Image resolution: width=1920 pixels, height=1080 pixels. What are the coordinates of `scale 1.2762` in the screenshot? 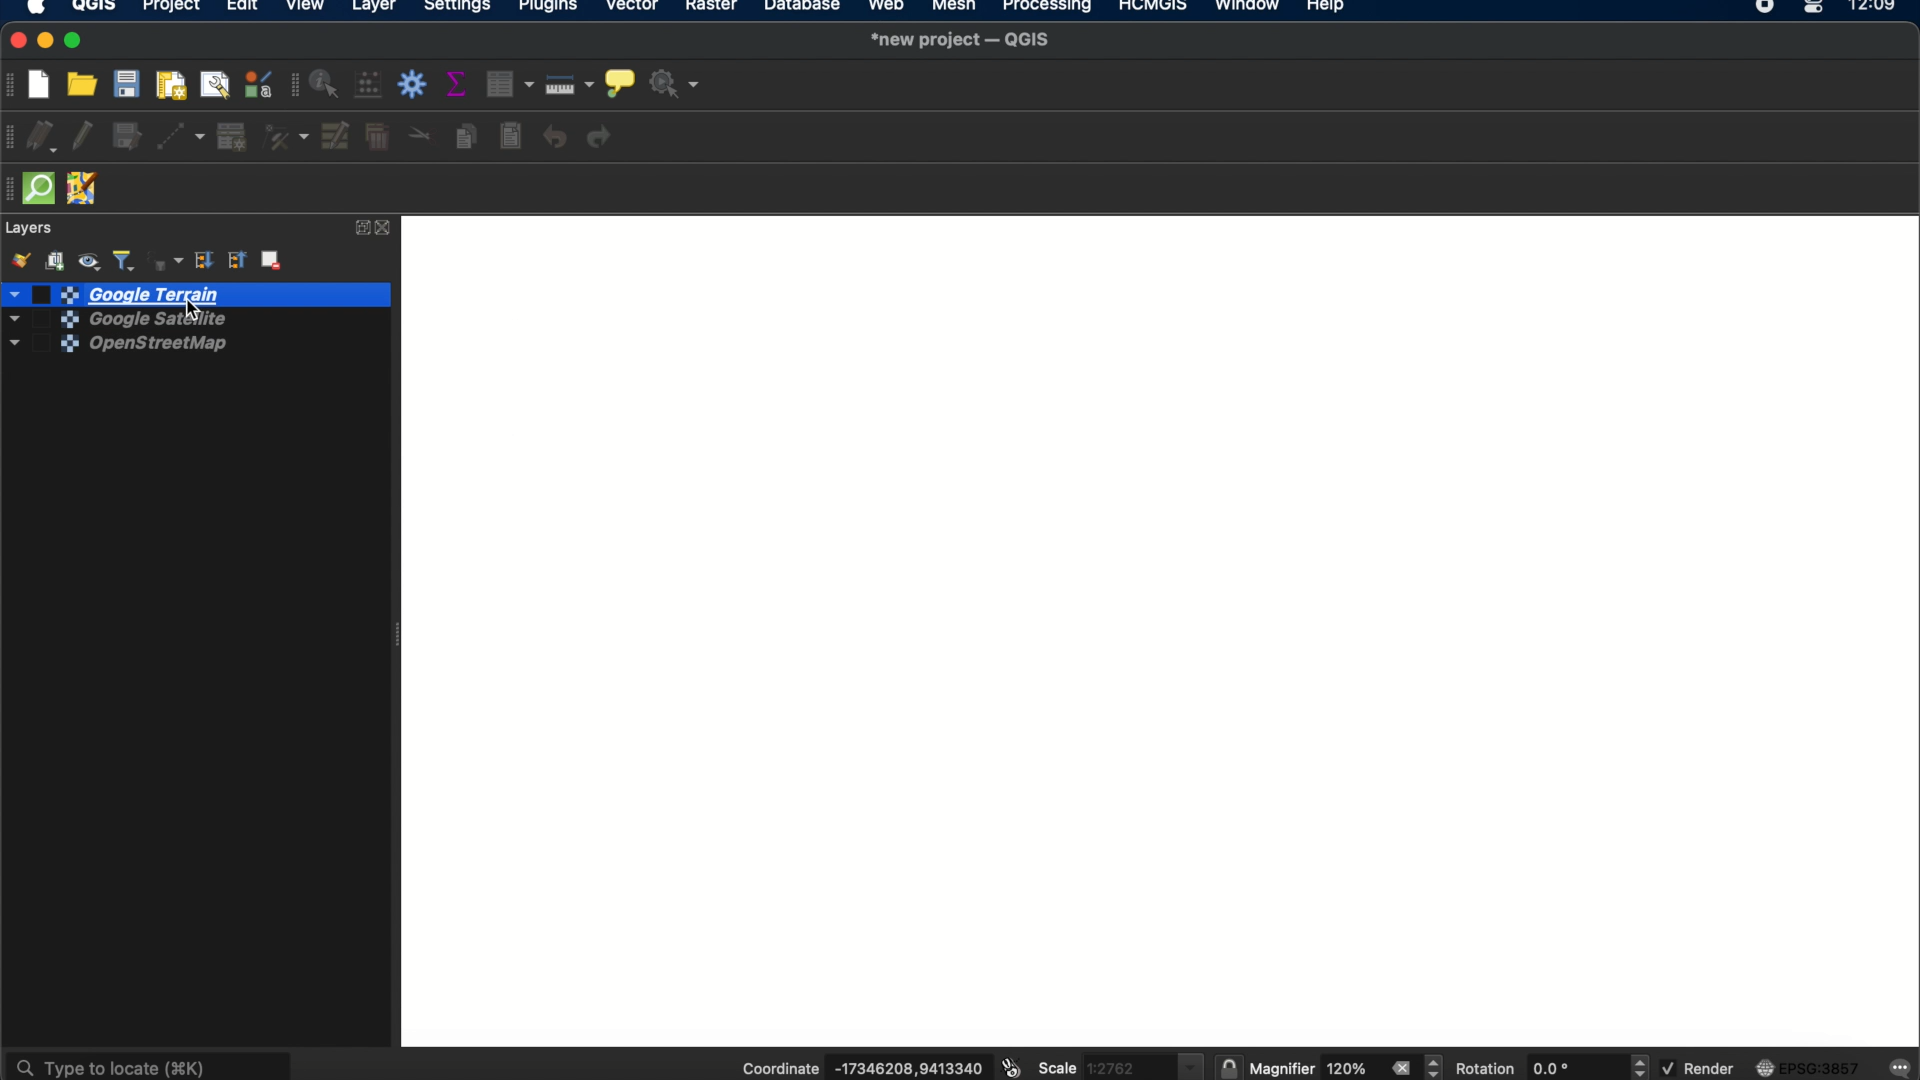 It's located at (1119, 1064).